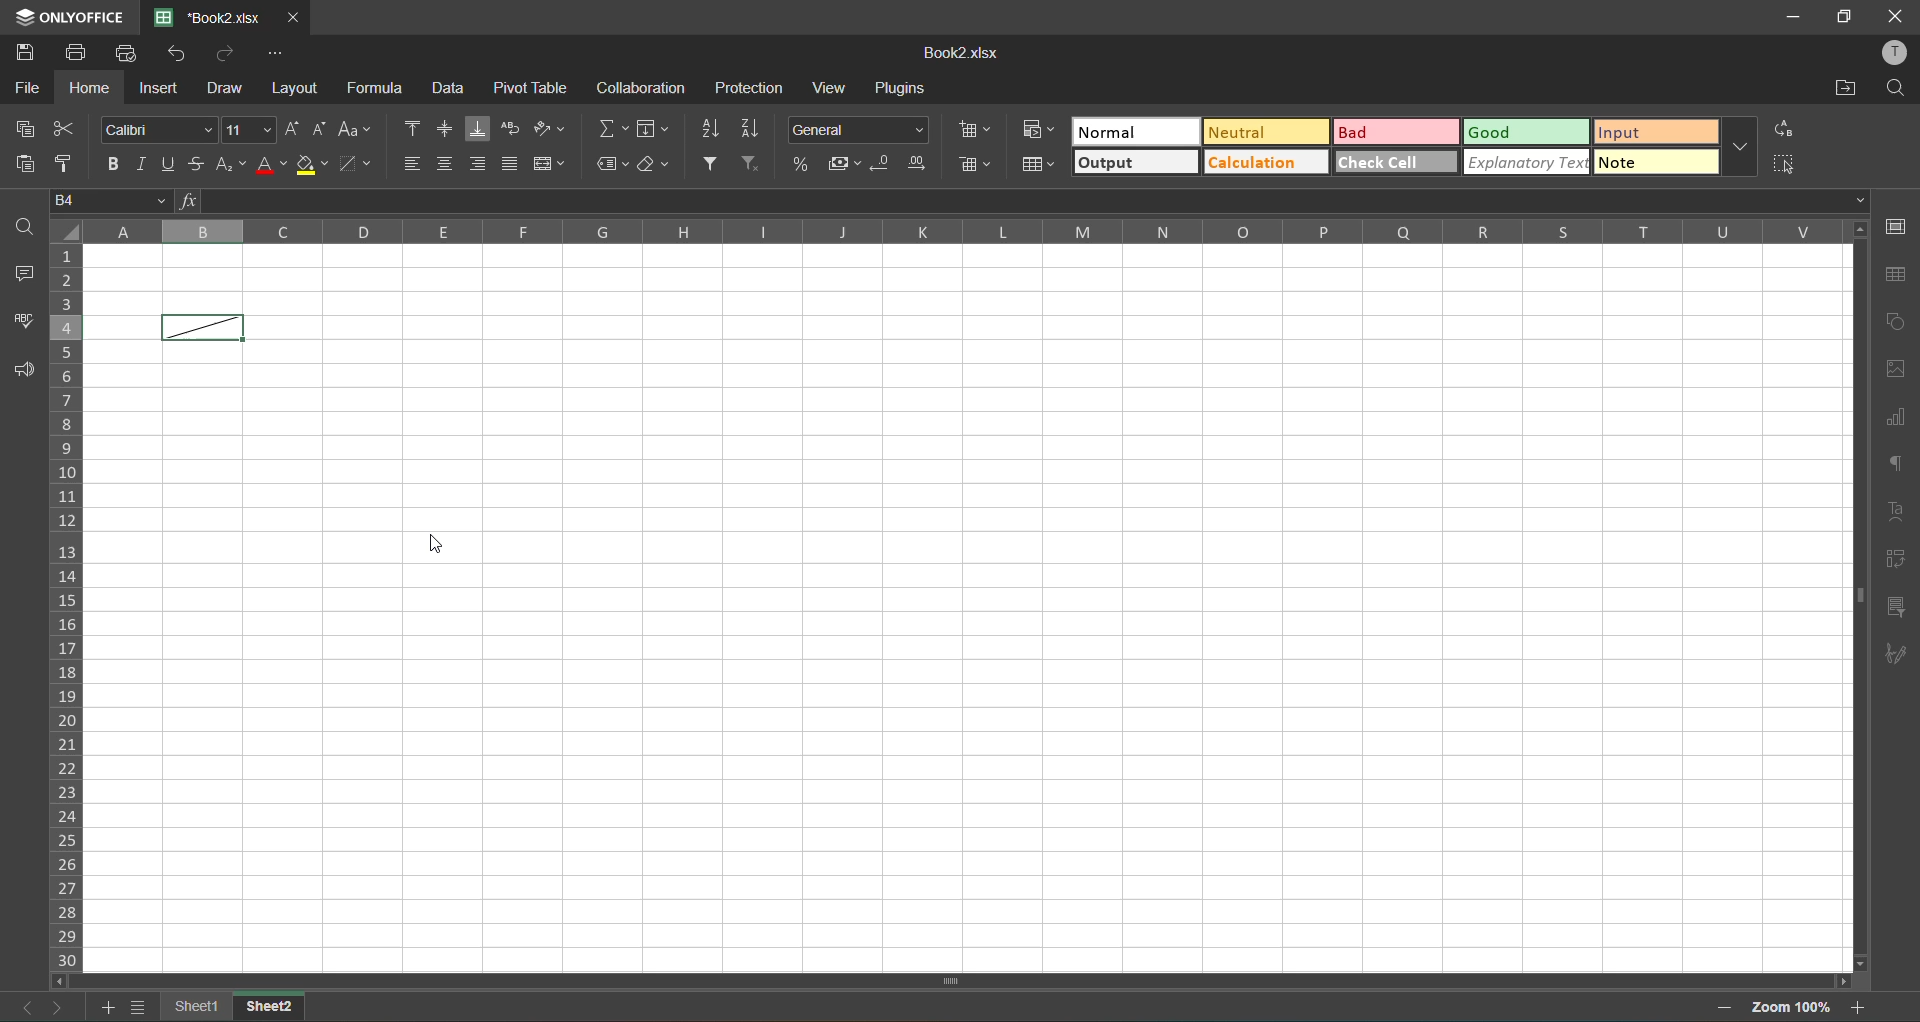  Describe the element at coordinates (22, 226) in the screenshot. I see `find` at that location.